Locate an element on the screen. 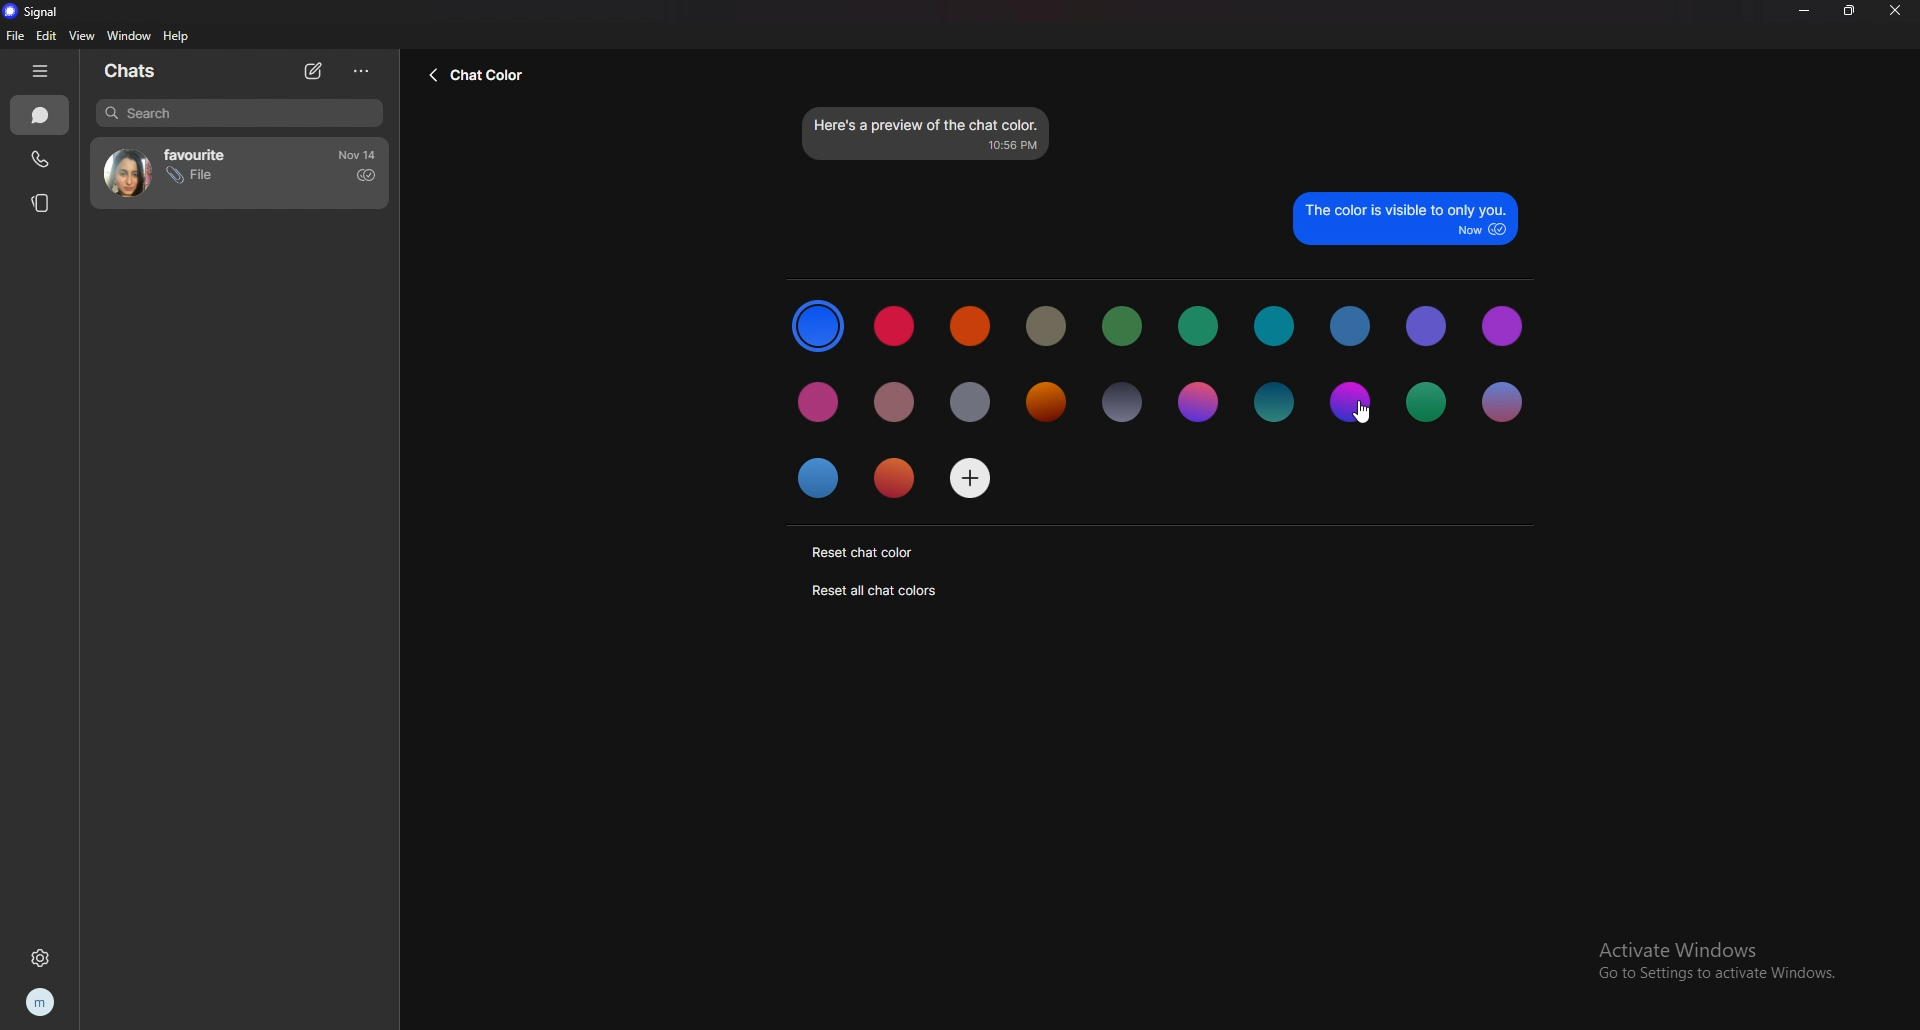 The image size is (1920, 1030). sent is located at coordinates (364, 175).